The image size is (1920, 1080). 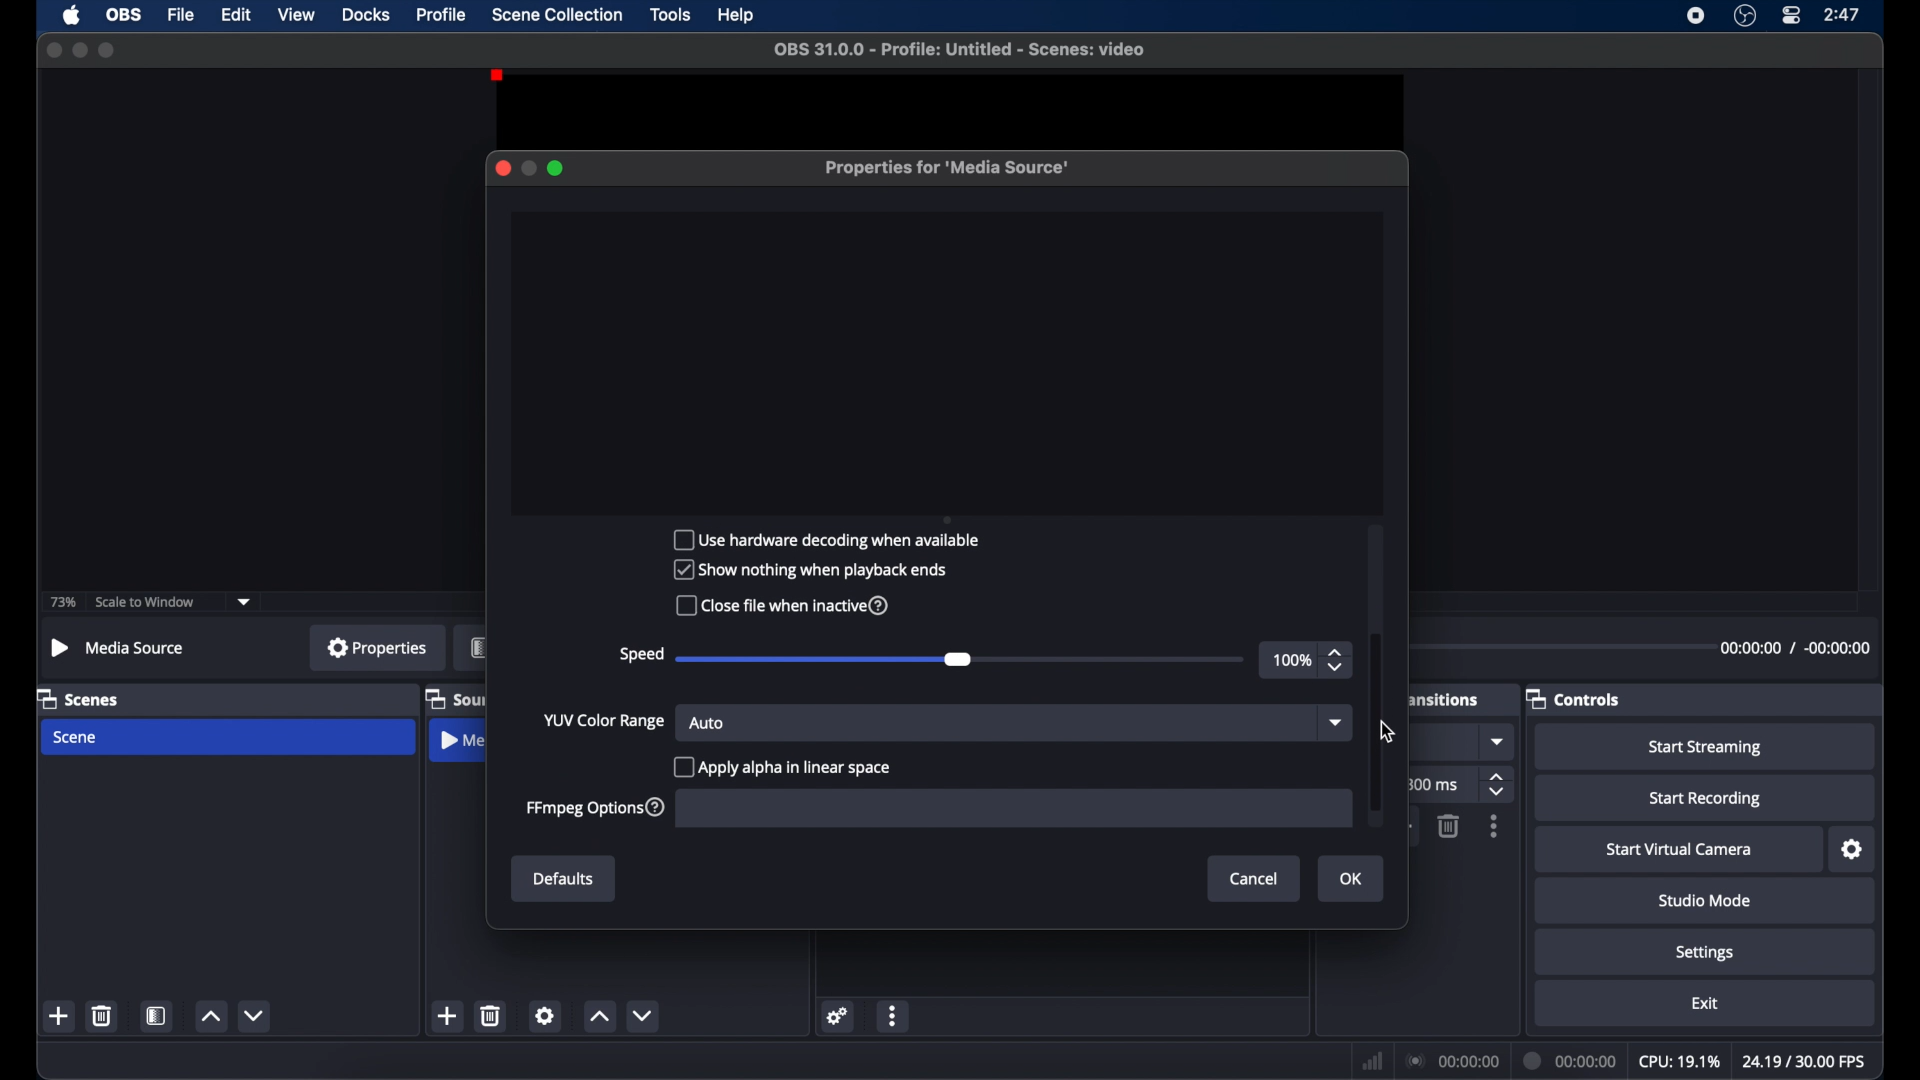 I want to click on tools, so click(x=672, y=15).